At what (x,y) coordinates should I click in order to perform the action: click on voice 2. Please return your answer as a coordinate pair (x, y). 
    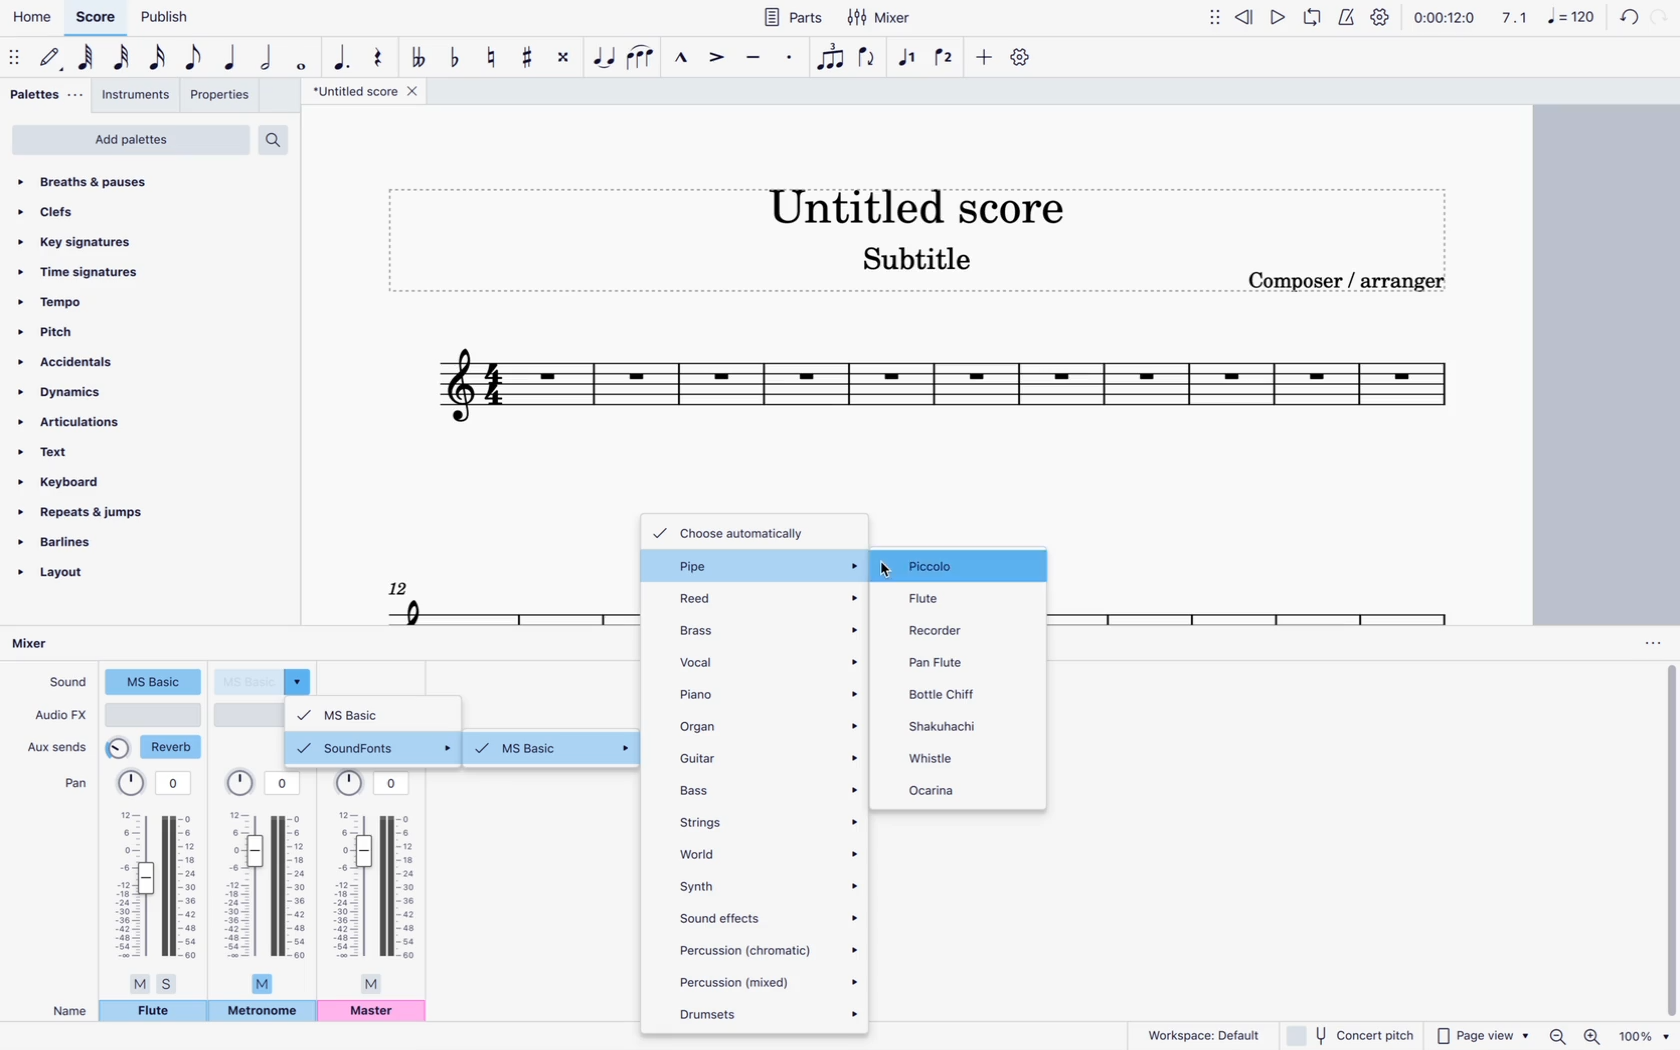
    Looking at the image, I should click on (946, 60).